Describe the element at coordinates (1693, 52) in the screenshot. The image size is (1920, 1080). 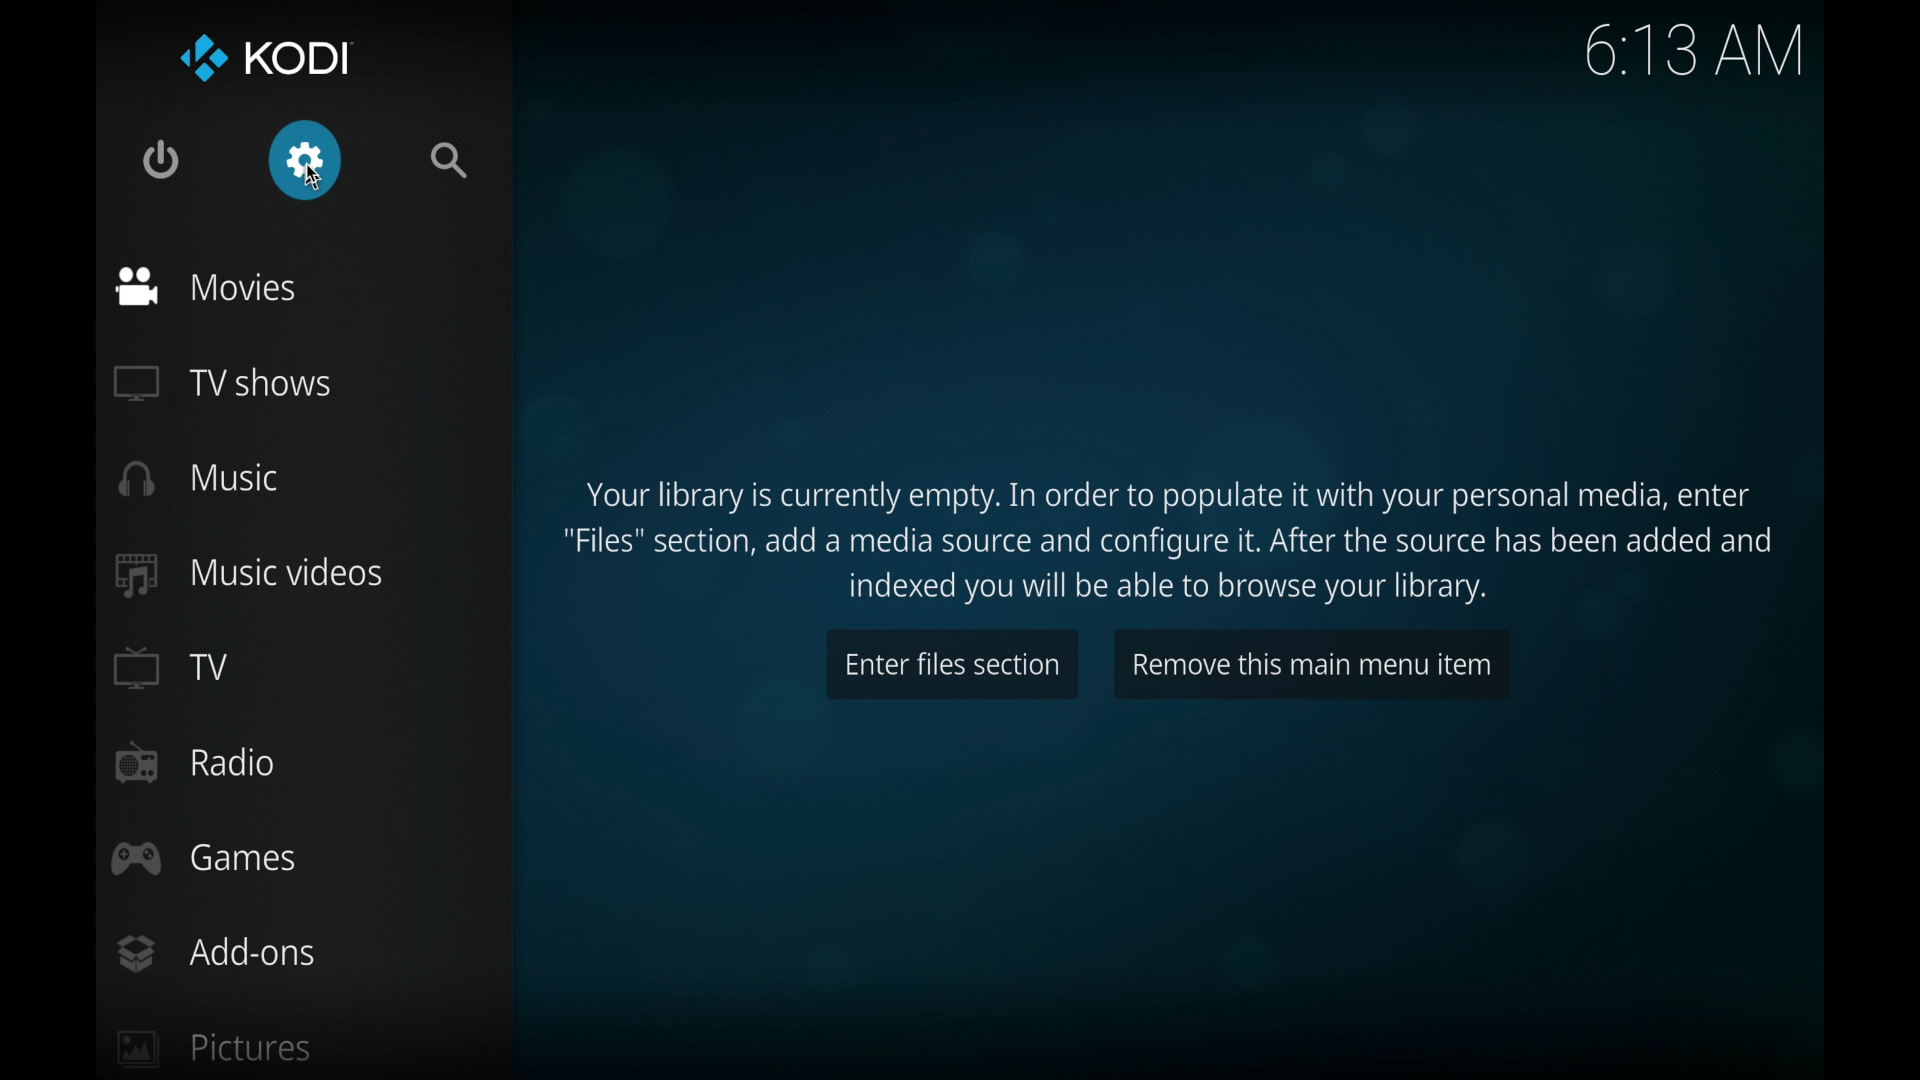
I see `time` at that location.